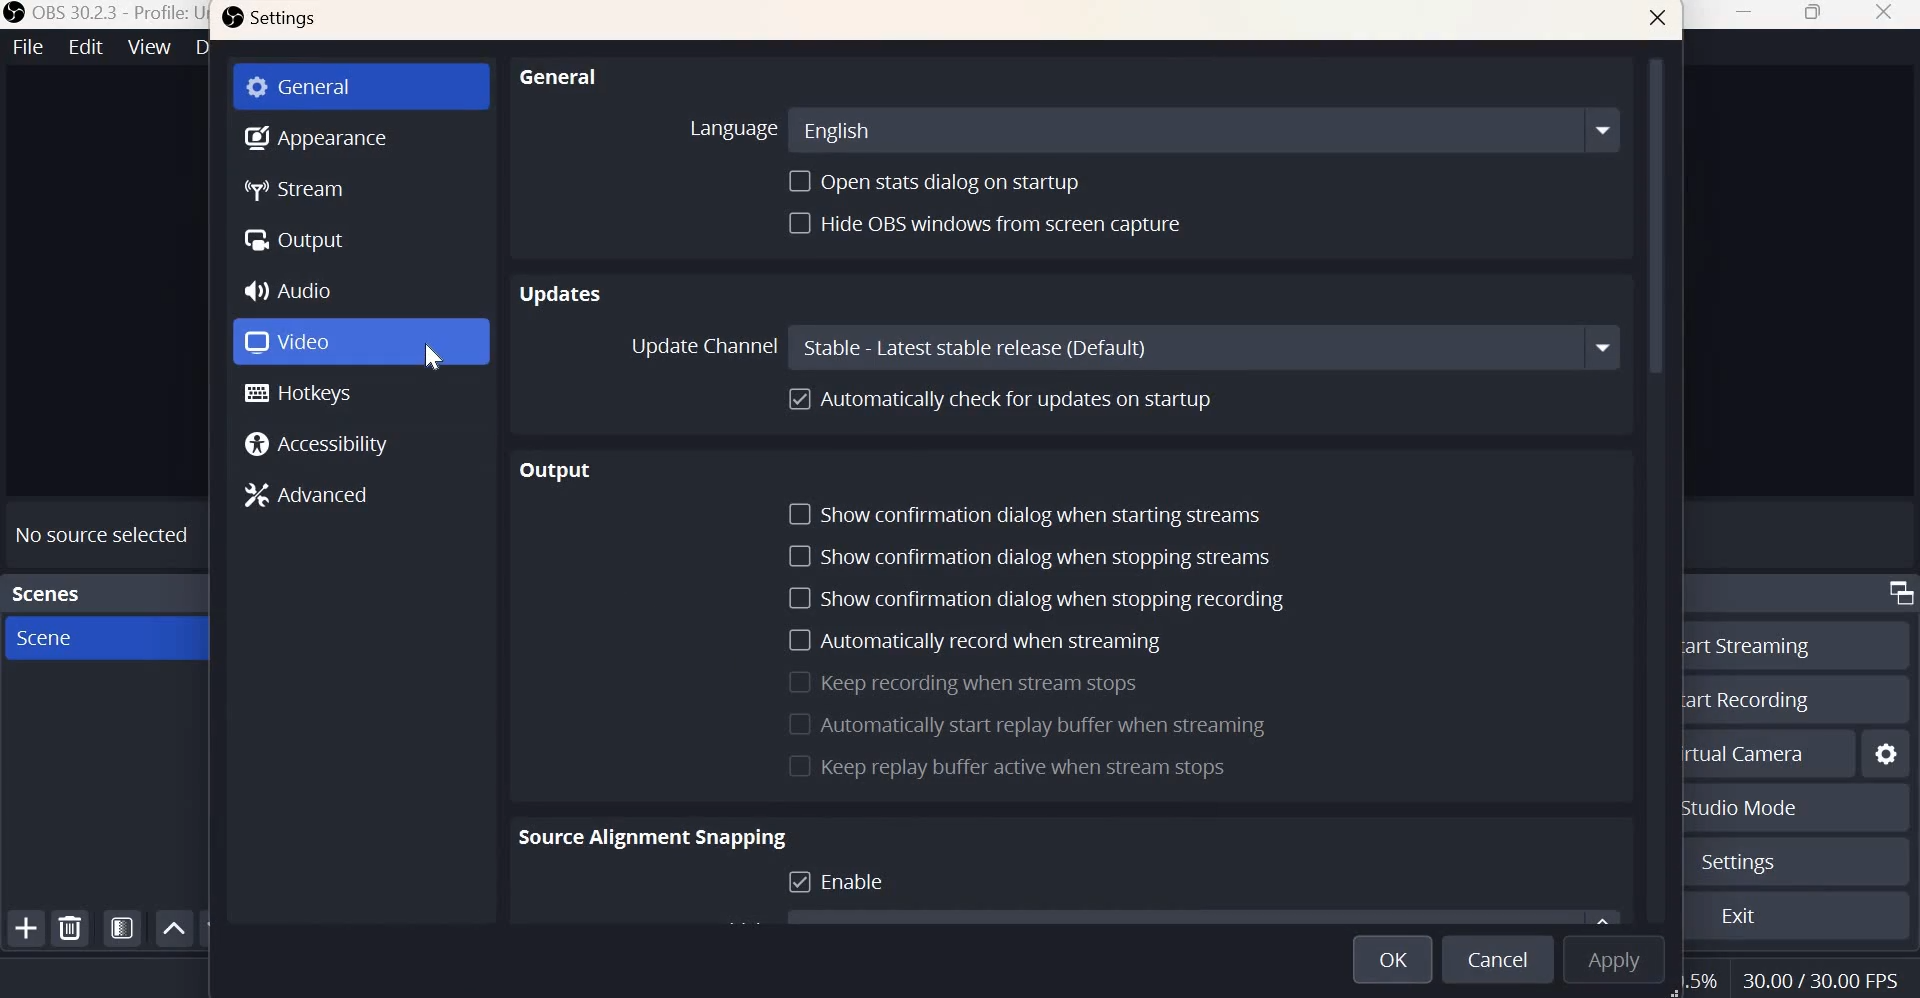 The height and width of the screenshot is (998, 1920). What do you see at coordinates (83, 47) in the screenshot?
I see `Edit` at bounding box center [83, 47].